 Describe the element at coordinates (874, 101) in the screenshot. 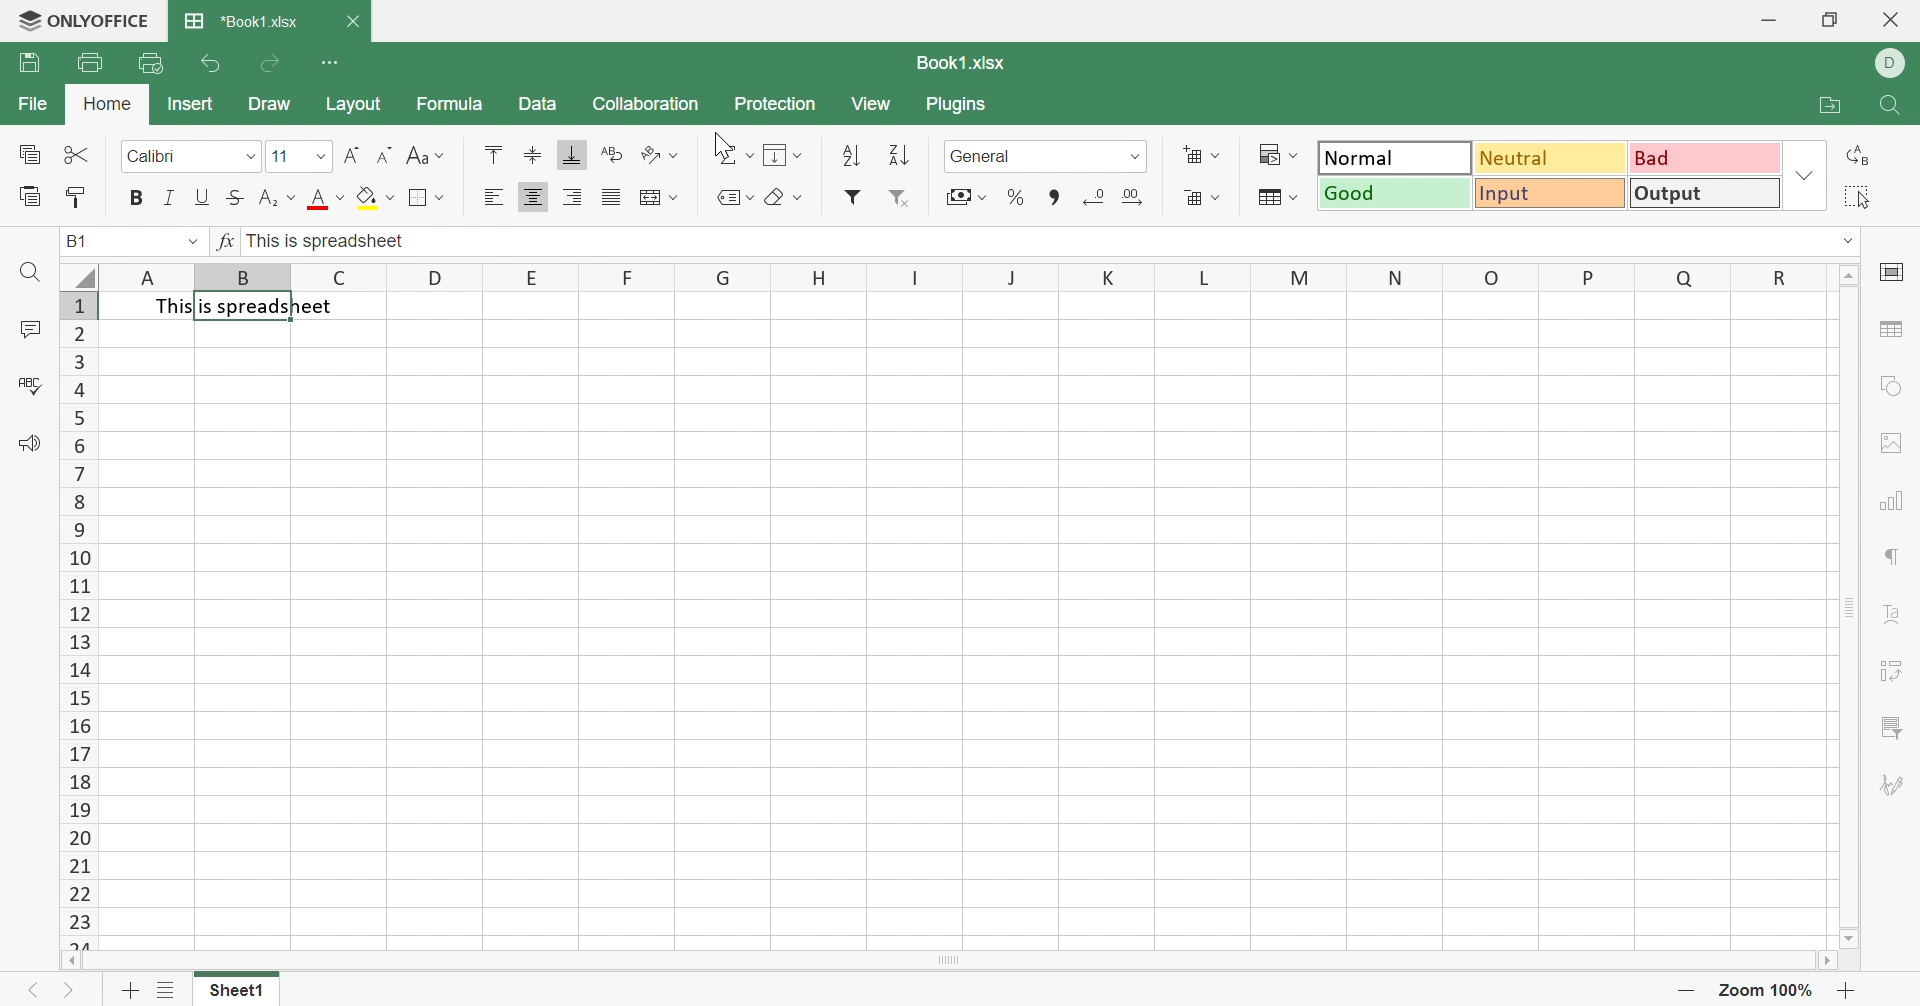

I see `View` at that location.